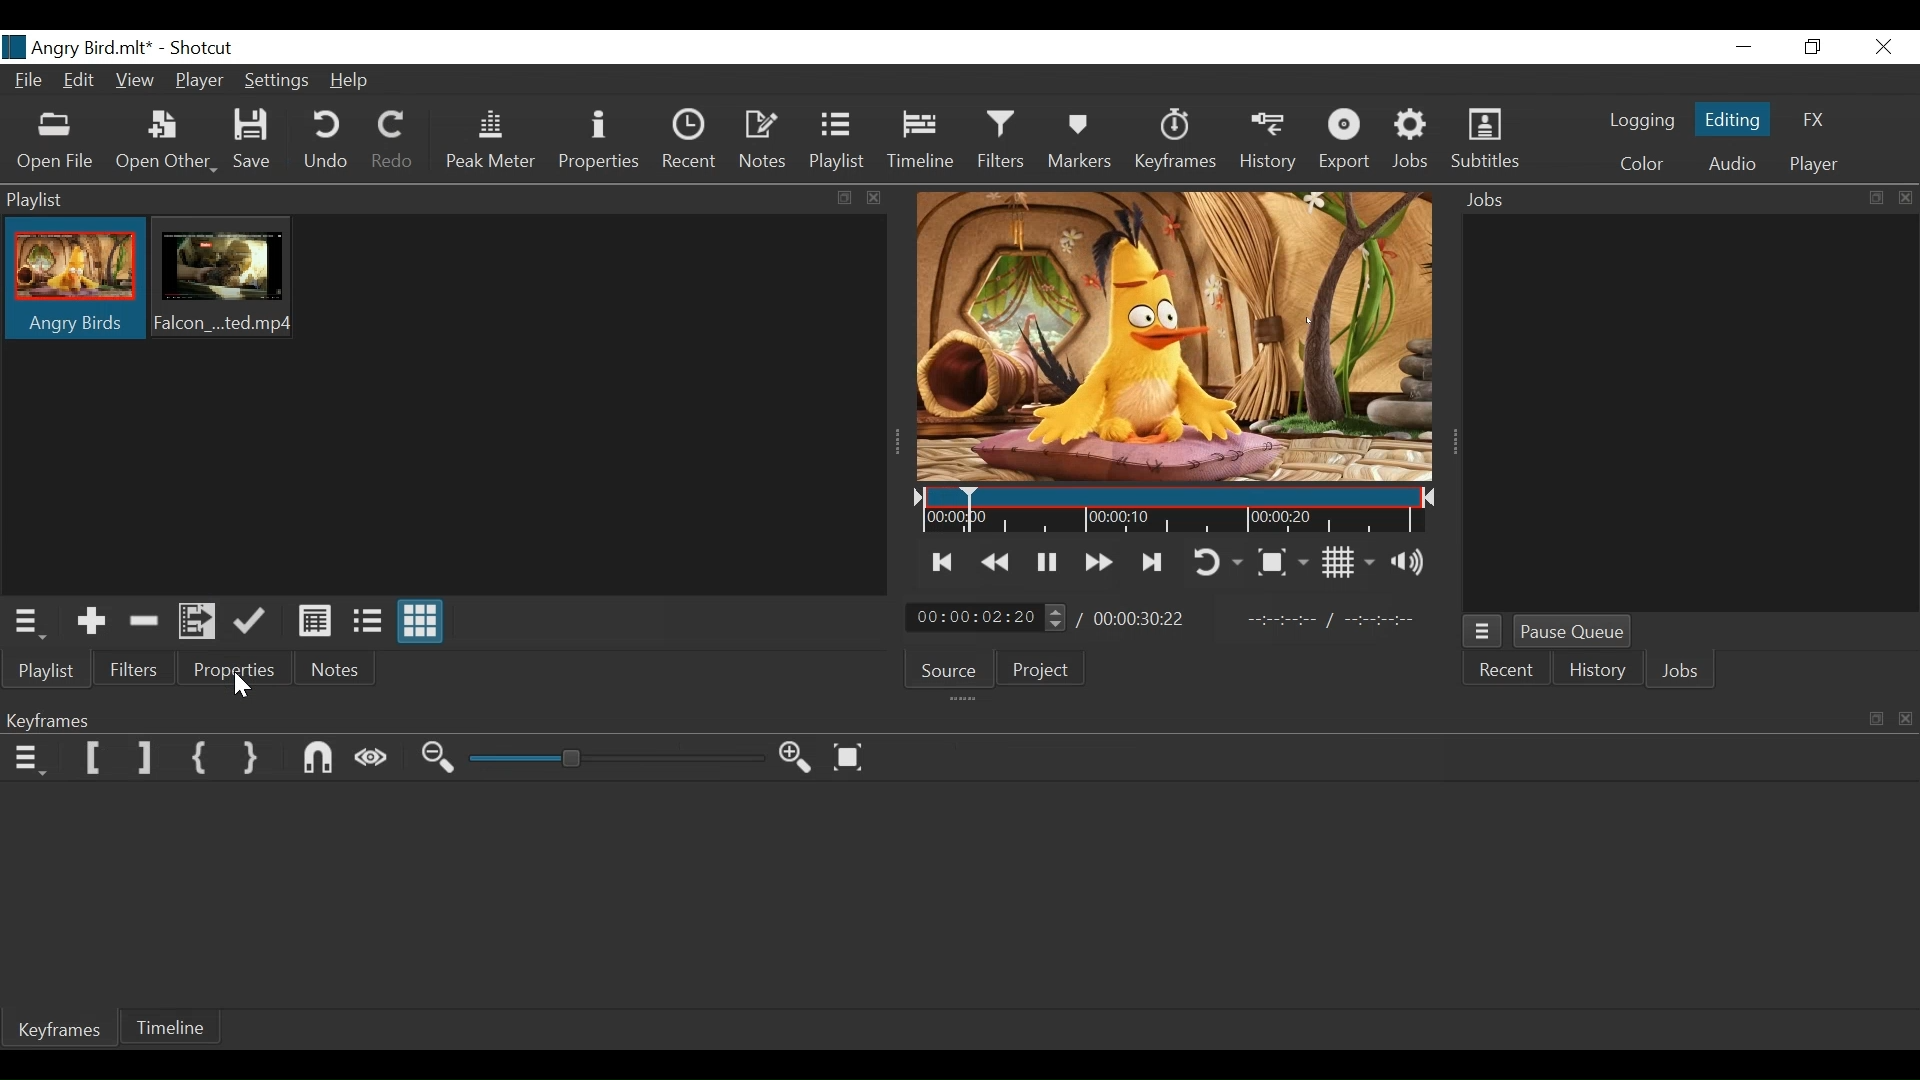 This screenshot has height=1080, width=1920. I want to click on Zoom timeline in, so click(796, 757).